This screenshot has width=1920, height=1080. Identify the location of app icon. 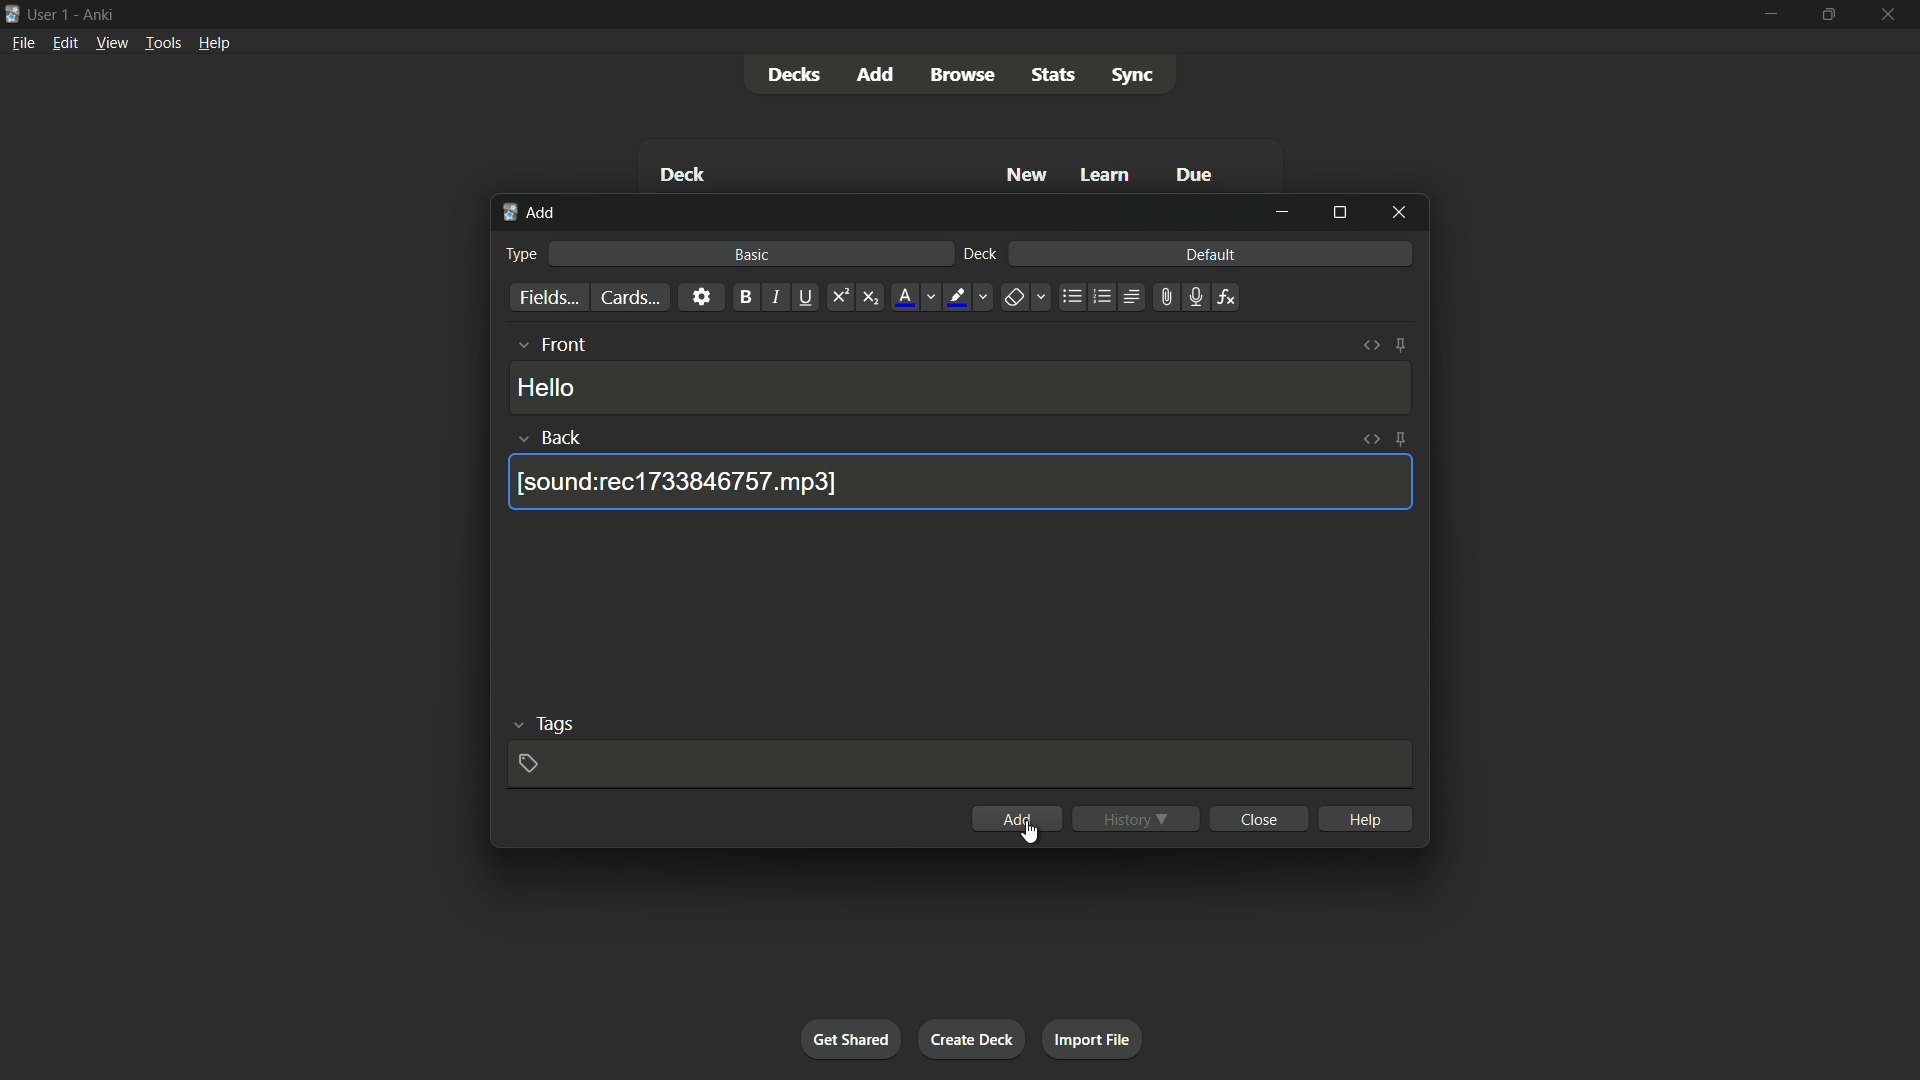
(12, 12).